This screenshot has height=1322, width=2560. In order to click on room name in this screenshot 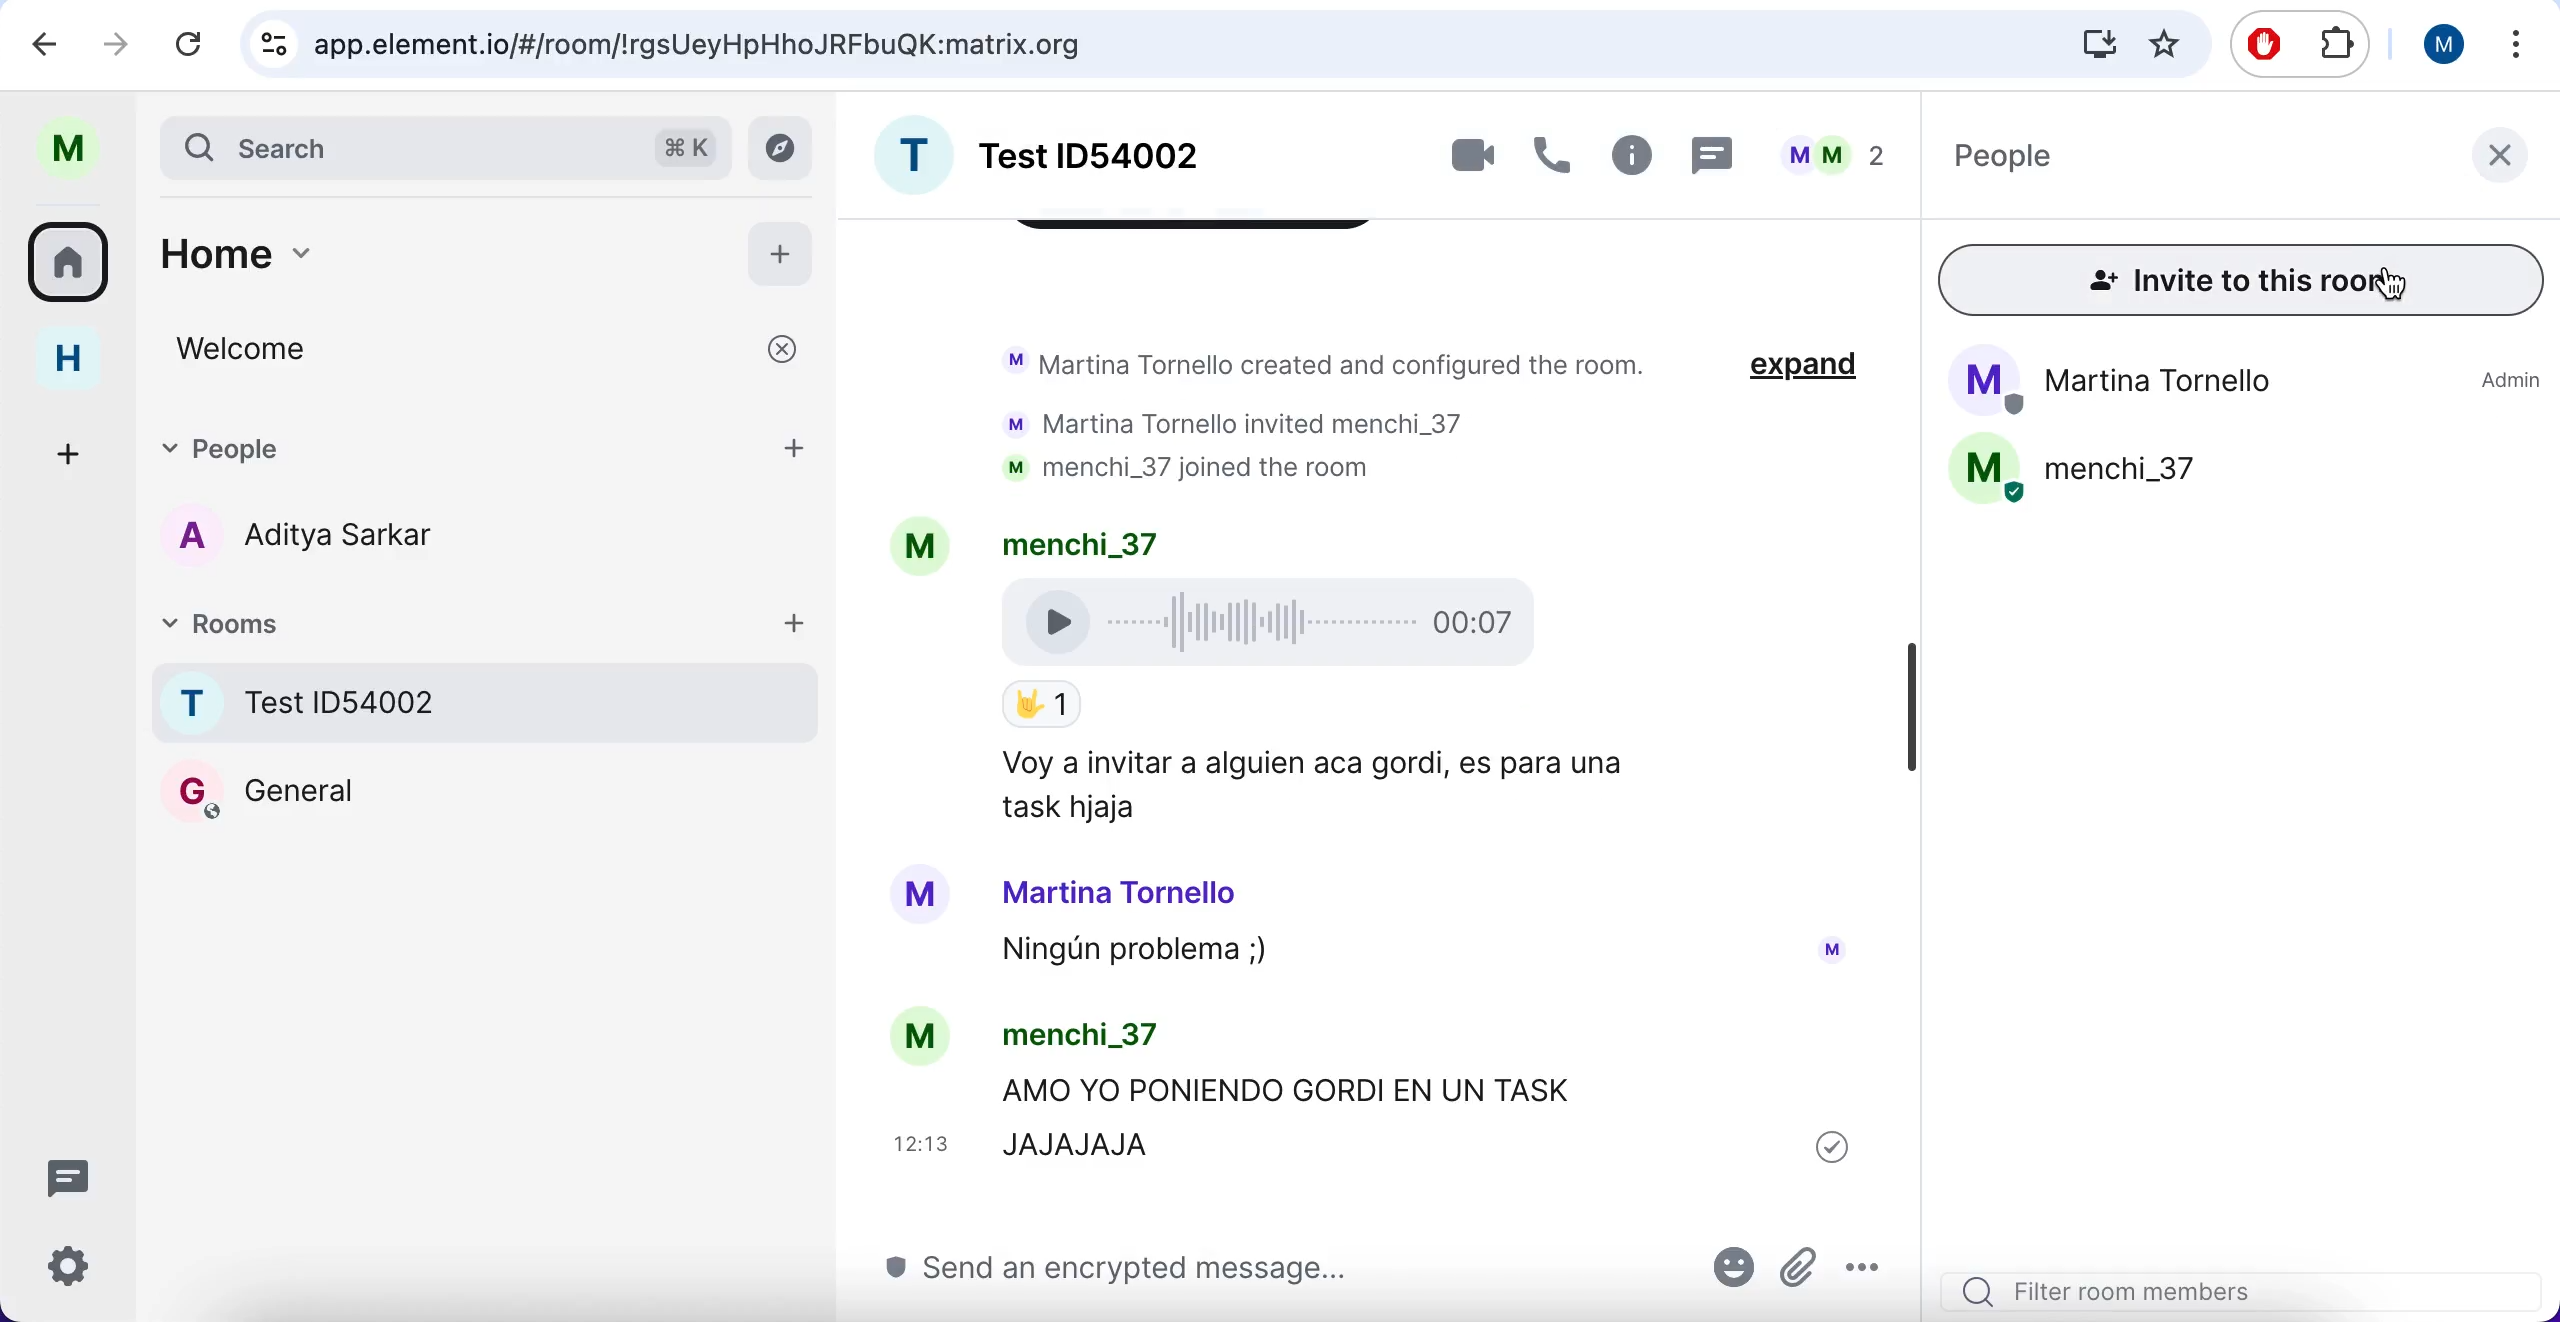, I will do `click(1080, 153)`.